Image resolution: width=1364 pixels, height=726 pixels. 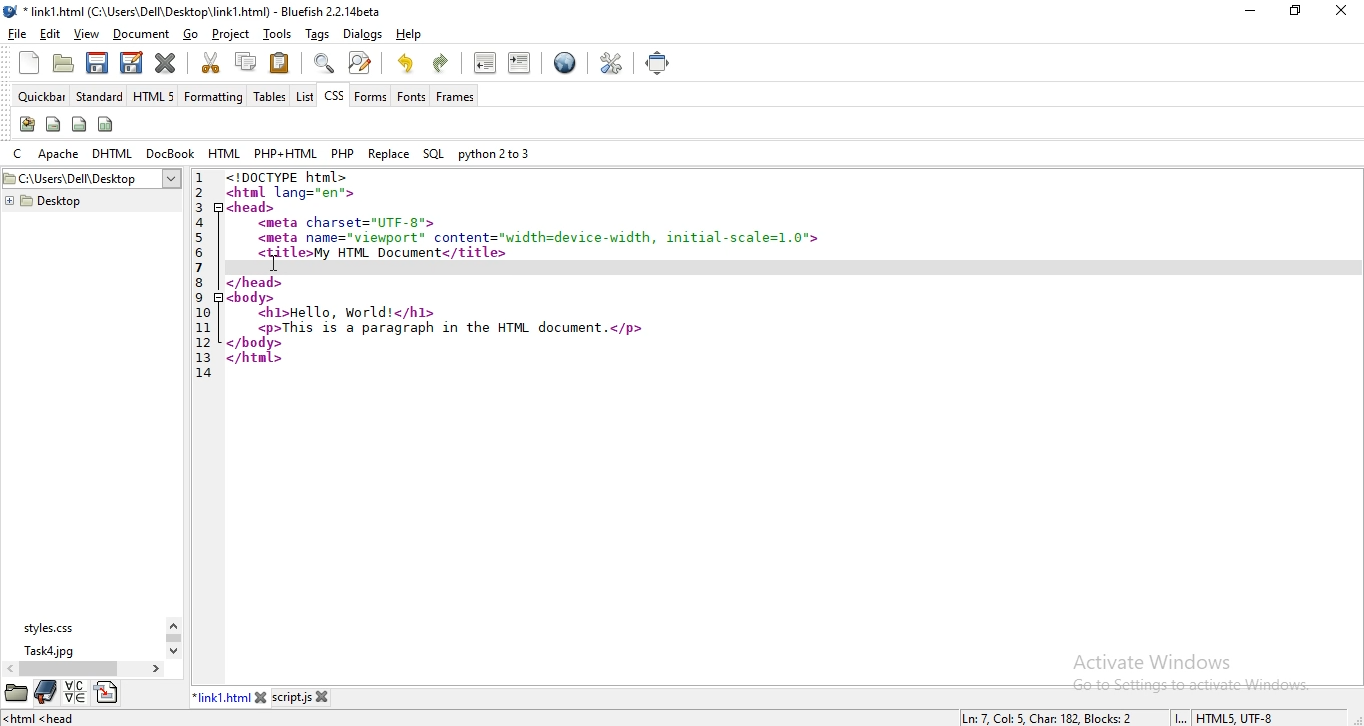 I want to click on directory, so click(x=107, y=692).